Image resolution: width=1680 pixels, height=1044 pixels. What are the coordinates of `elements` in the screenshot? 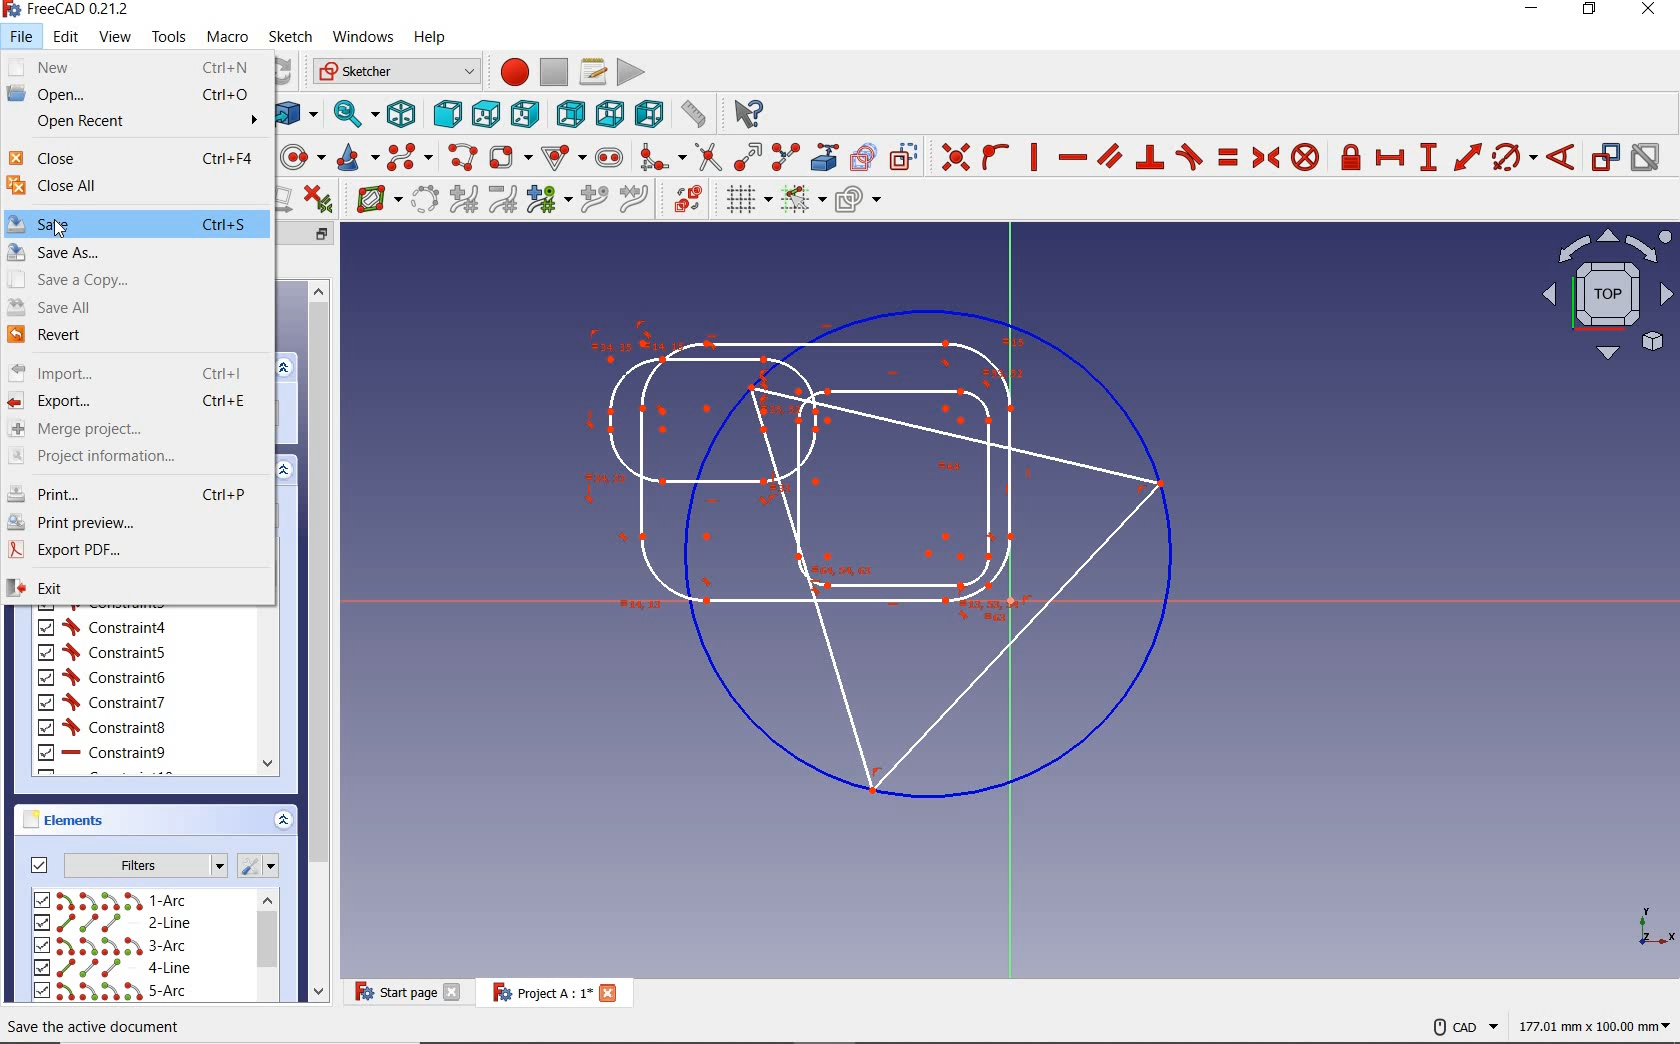 It's located at (70, 821).